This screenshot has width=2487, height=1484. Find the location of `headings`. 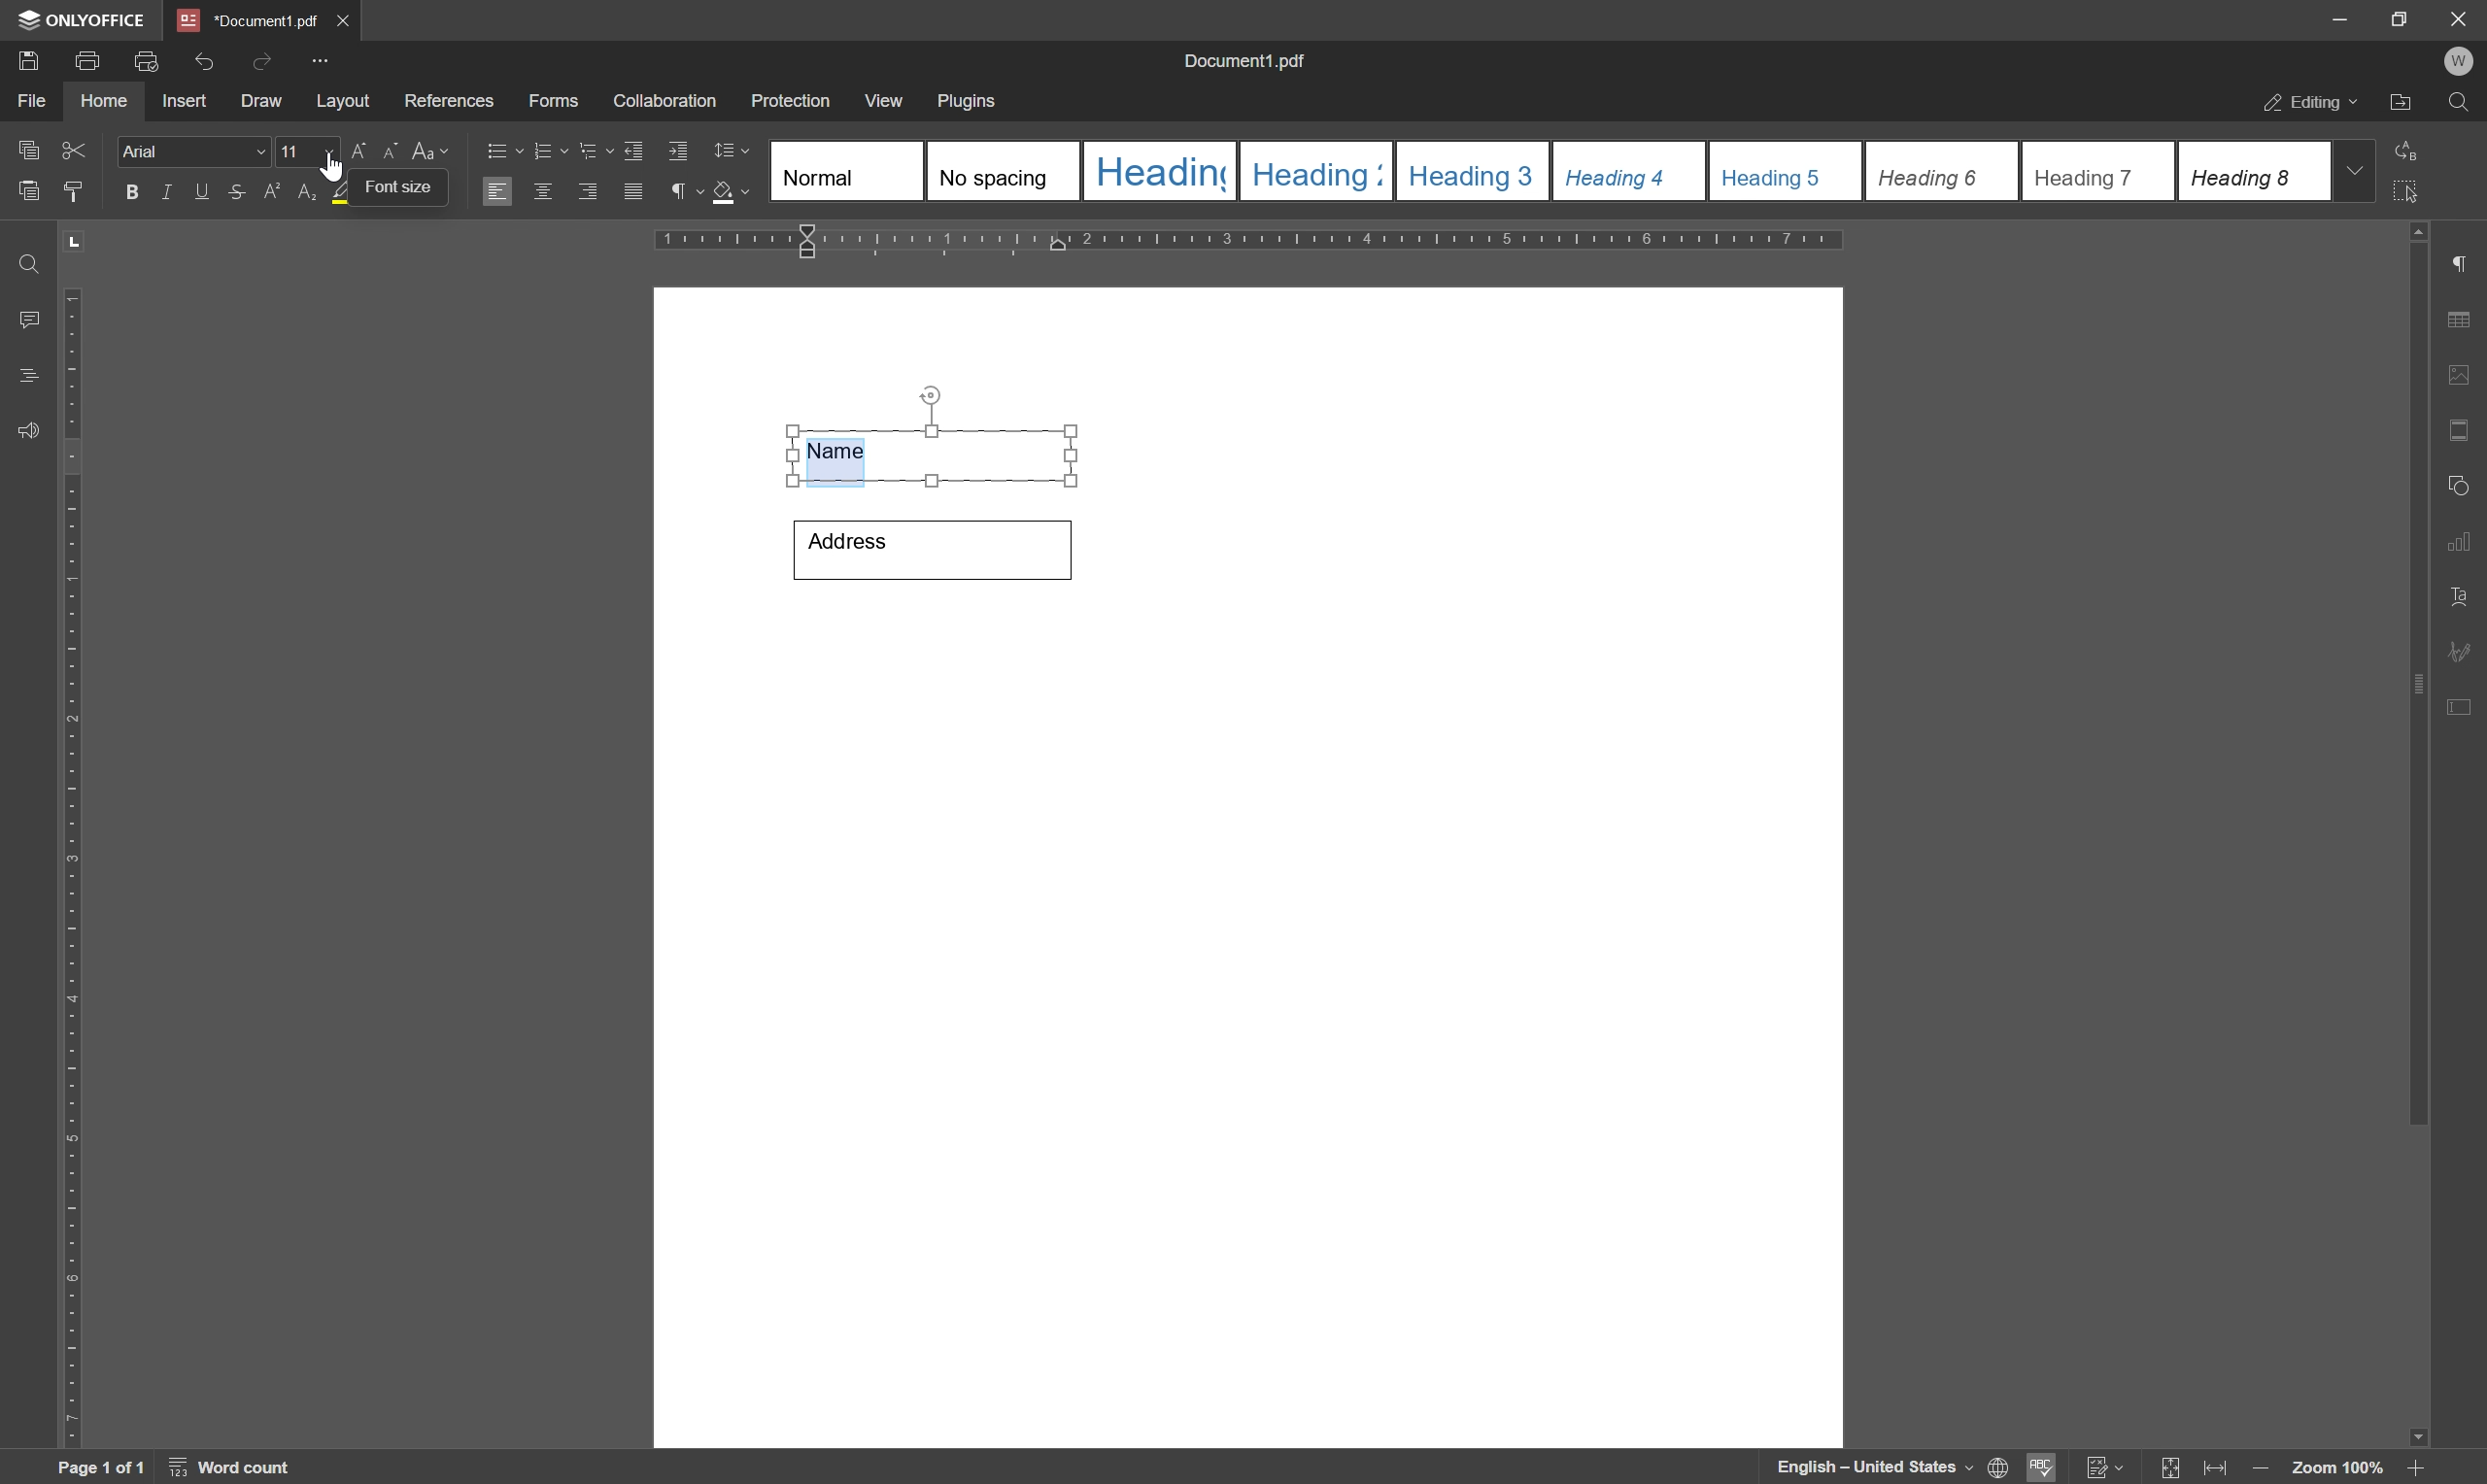

headings is located at coordinates (22, 376).